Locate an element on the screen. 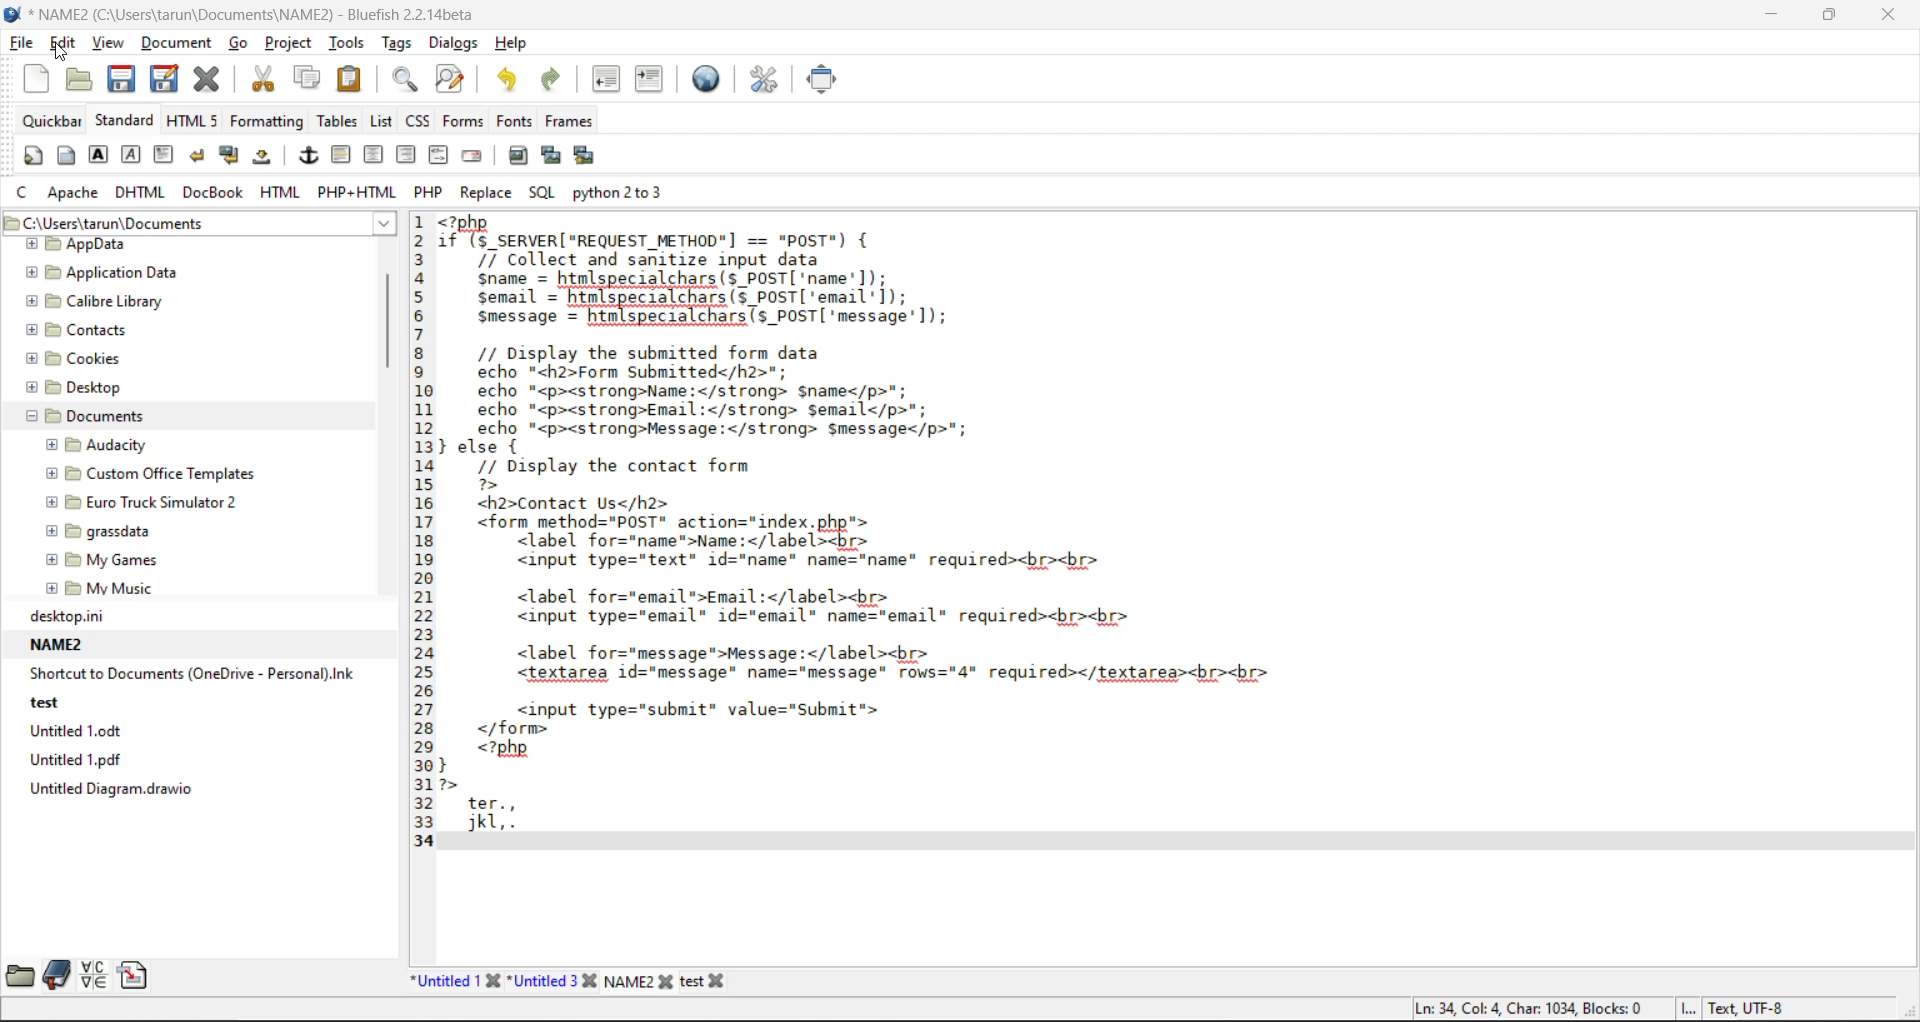 The width and height of the screenshot is (1920, 1022). paste is located at coordinates (349, 81).